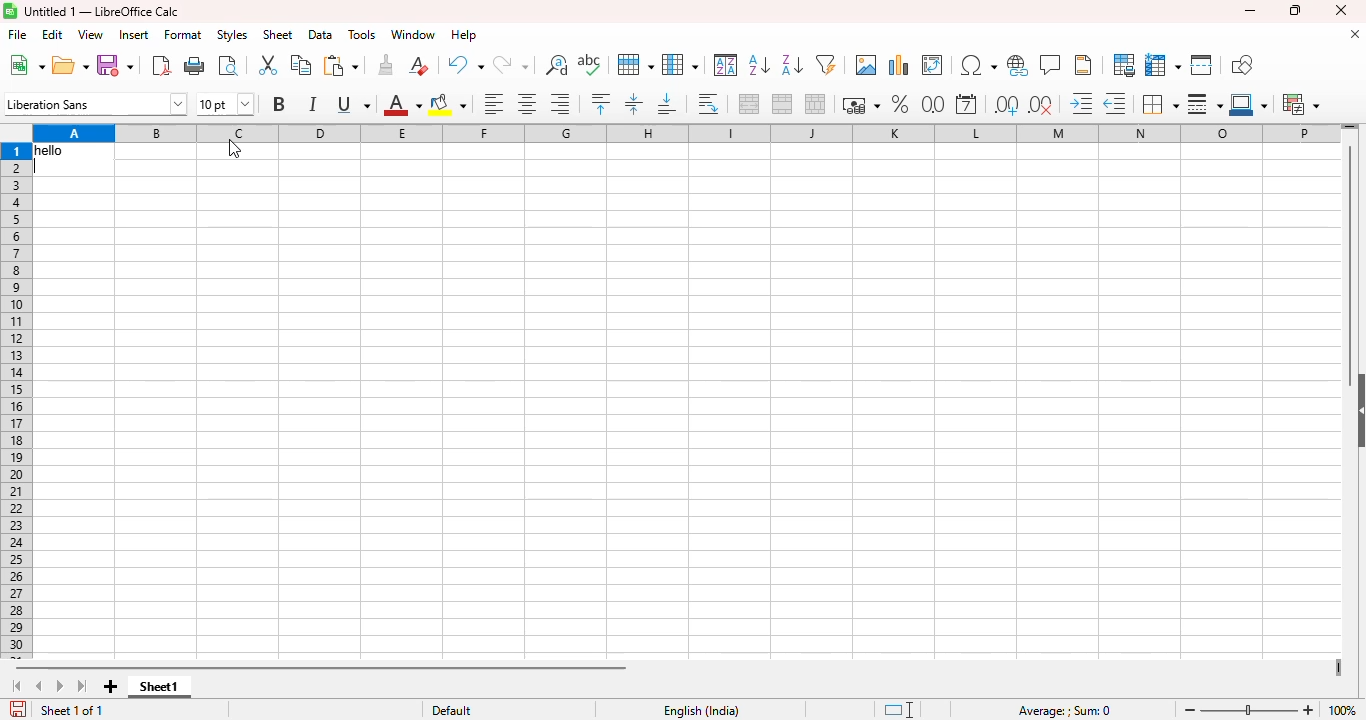  What do you see at coordinates (70, 64) in the screenshot?
I see `open` at bounding box center [70, 64].